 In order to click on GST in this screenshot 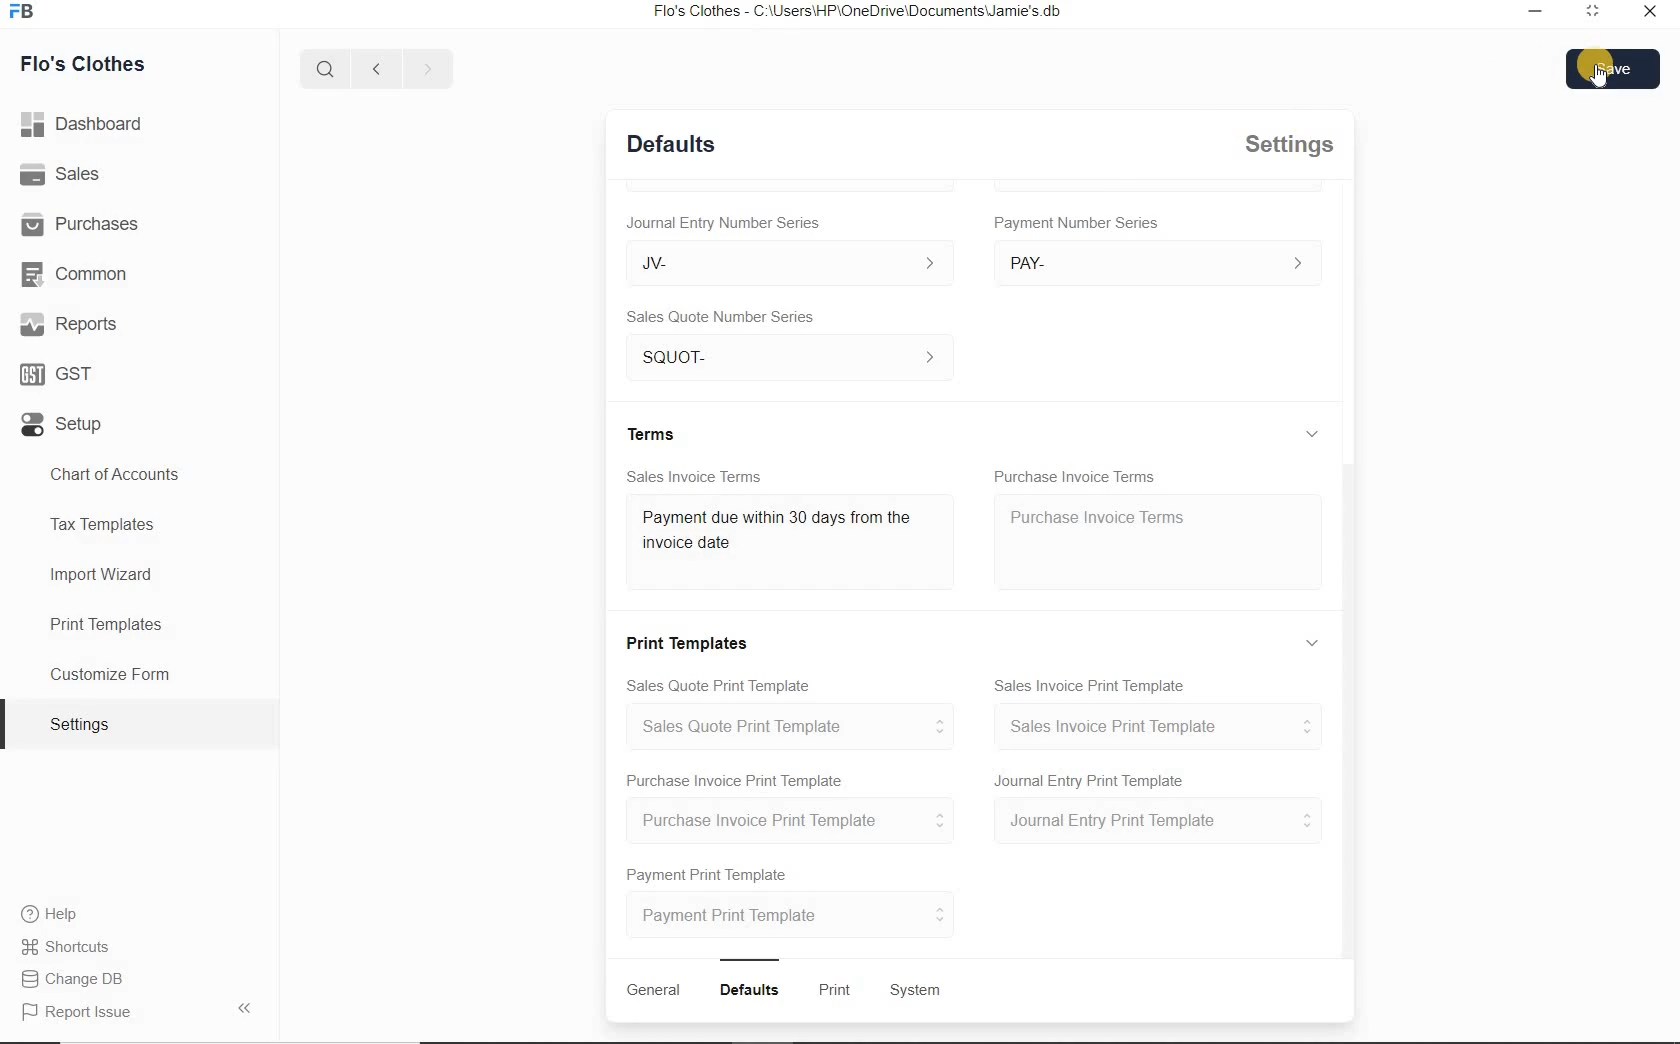, I will do `click(58, 374)`.